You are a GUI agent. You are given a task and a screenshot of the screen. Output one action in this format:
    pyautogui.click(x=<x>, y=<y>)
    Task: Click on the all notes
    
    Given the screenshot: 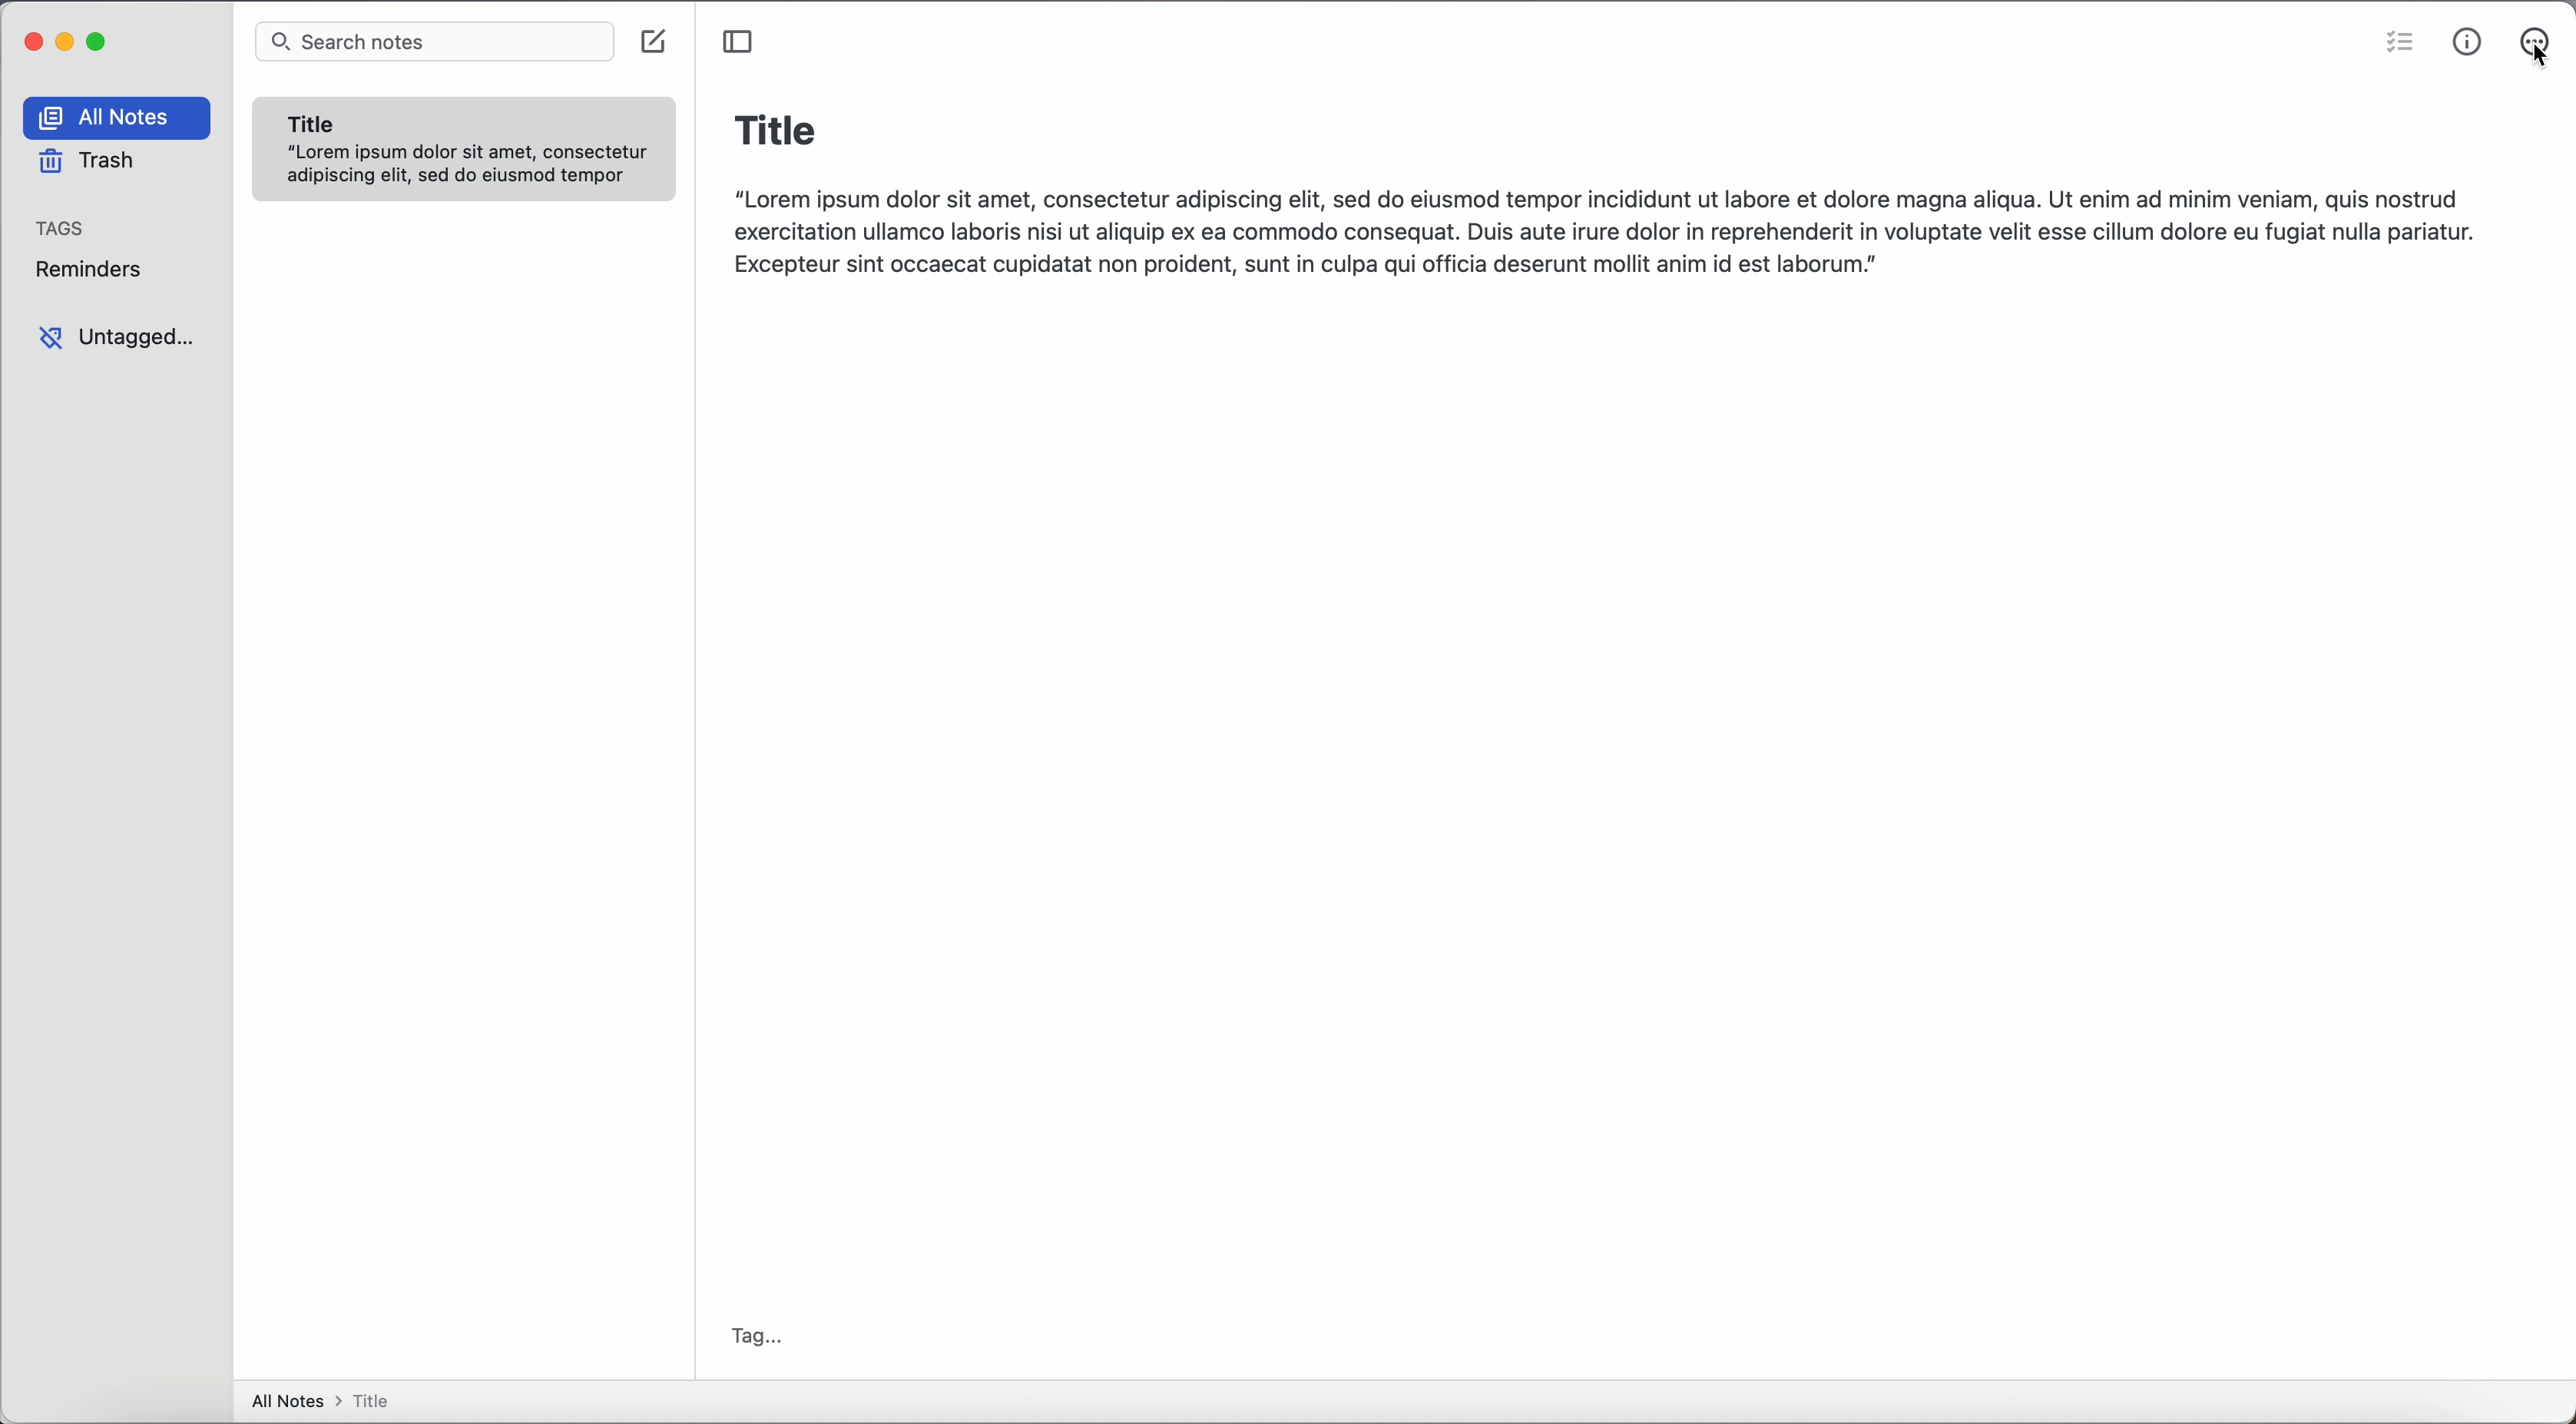 What is the action you would take?
    pyautogui.click(x=330, y=1403)
    